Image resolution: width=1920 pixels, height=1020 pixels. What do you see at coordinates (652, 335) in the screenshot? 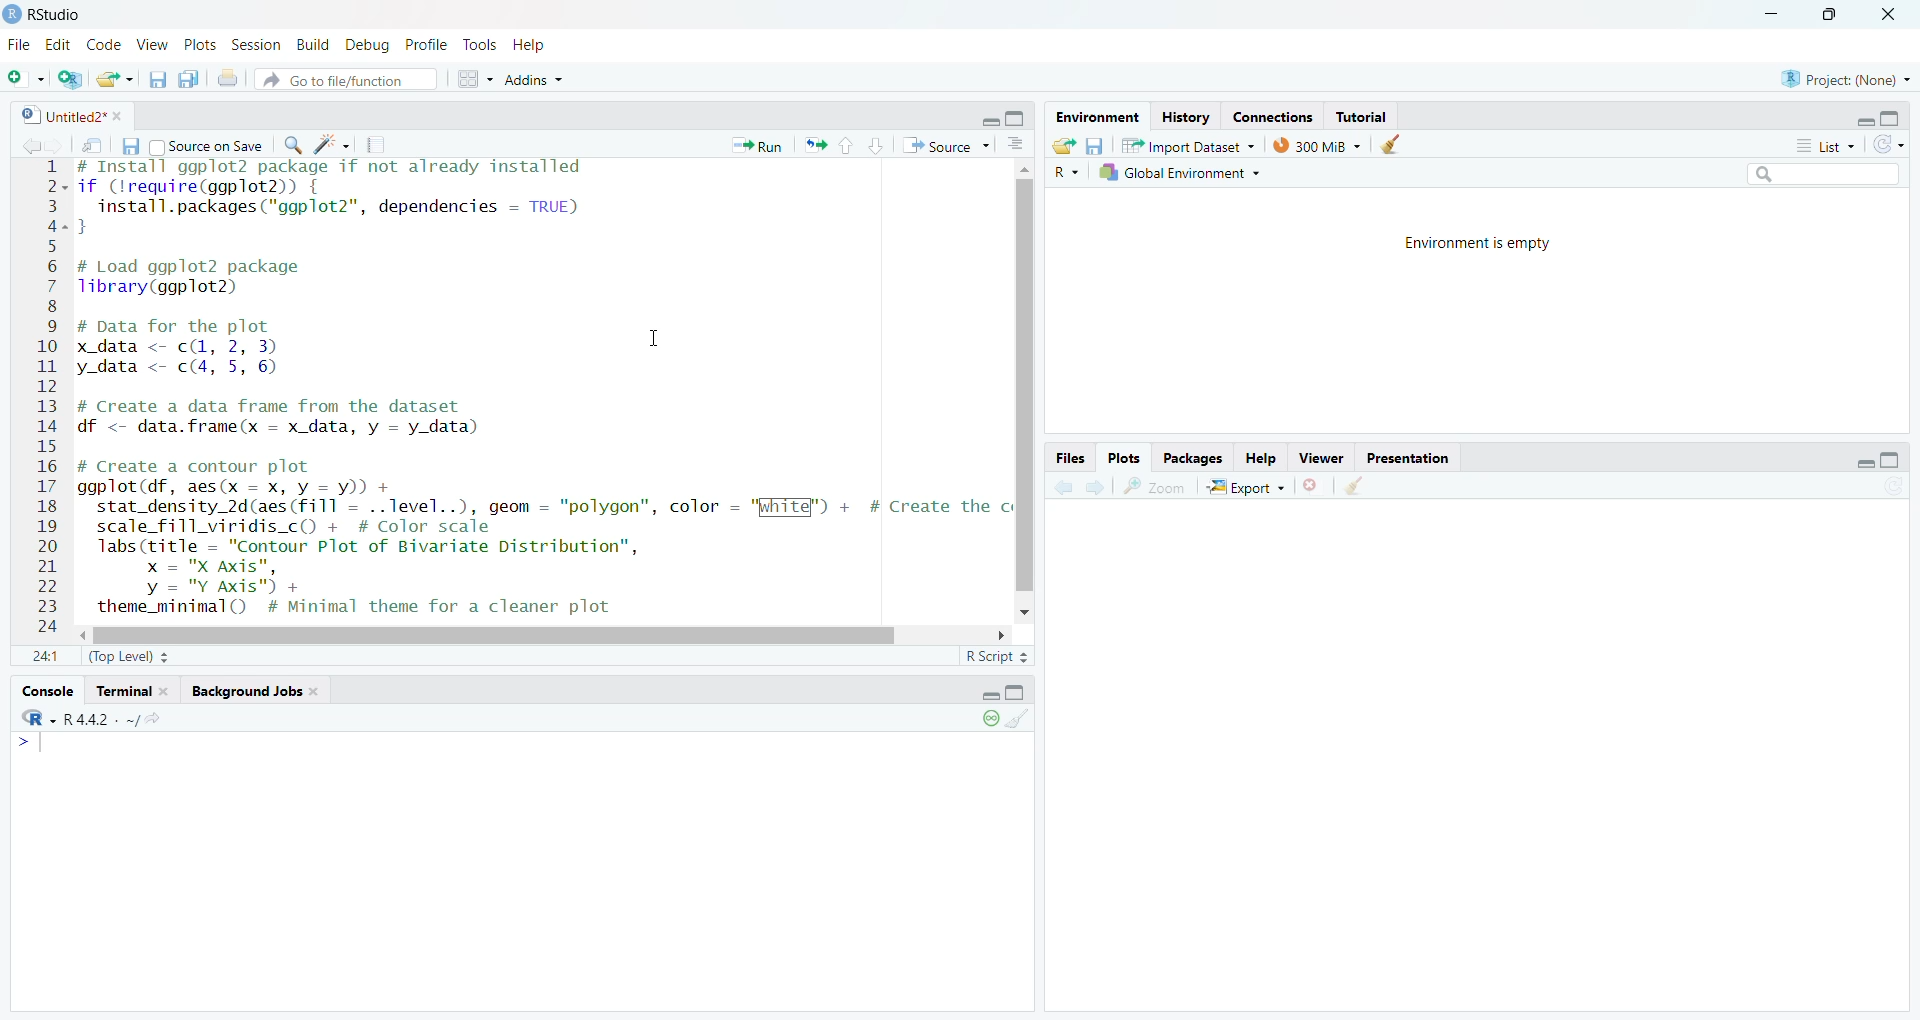
I see `cursor` at bounding box center [652, 335].